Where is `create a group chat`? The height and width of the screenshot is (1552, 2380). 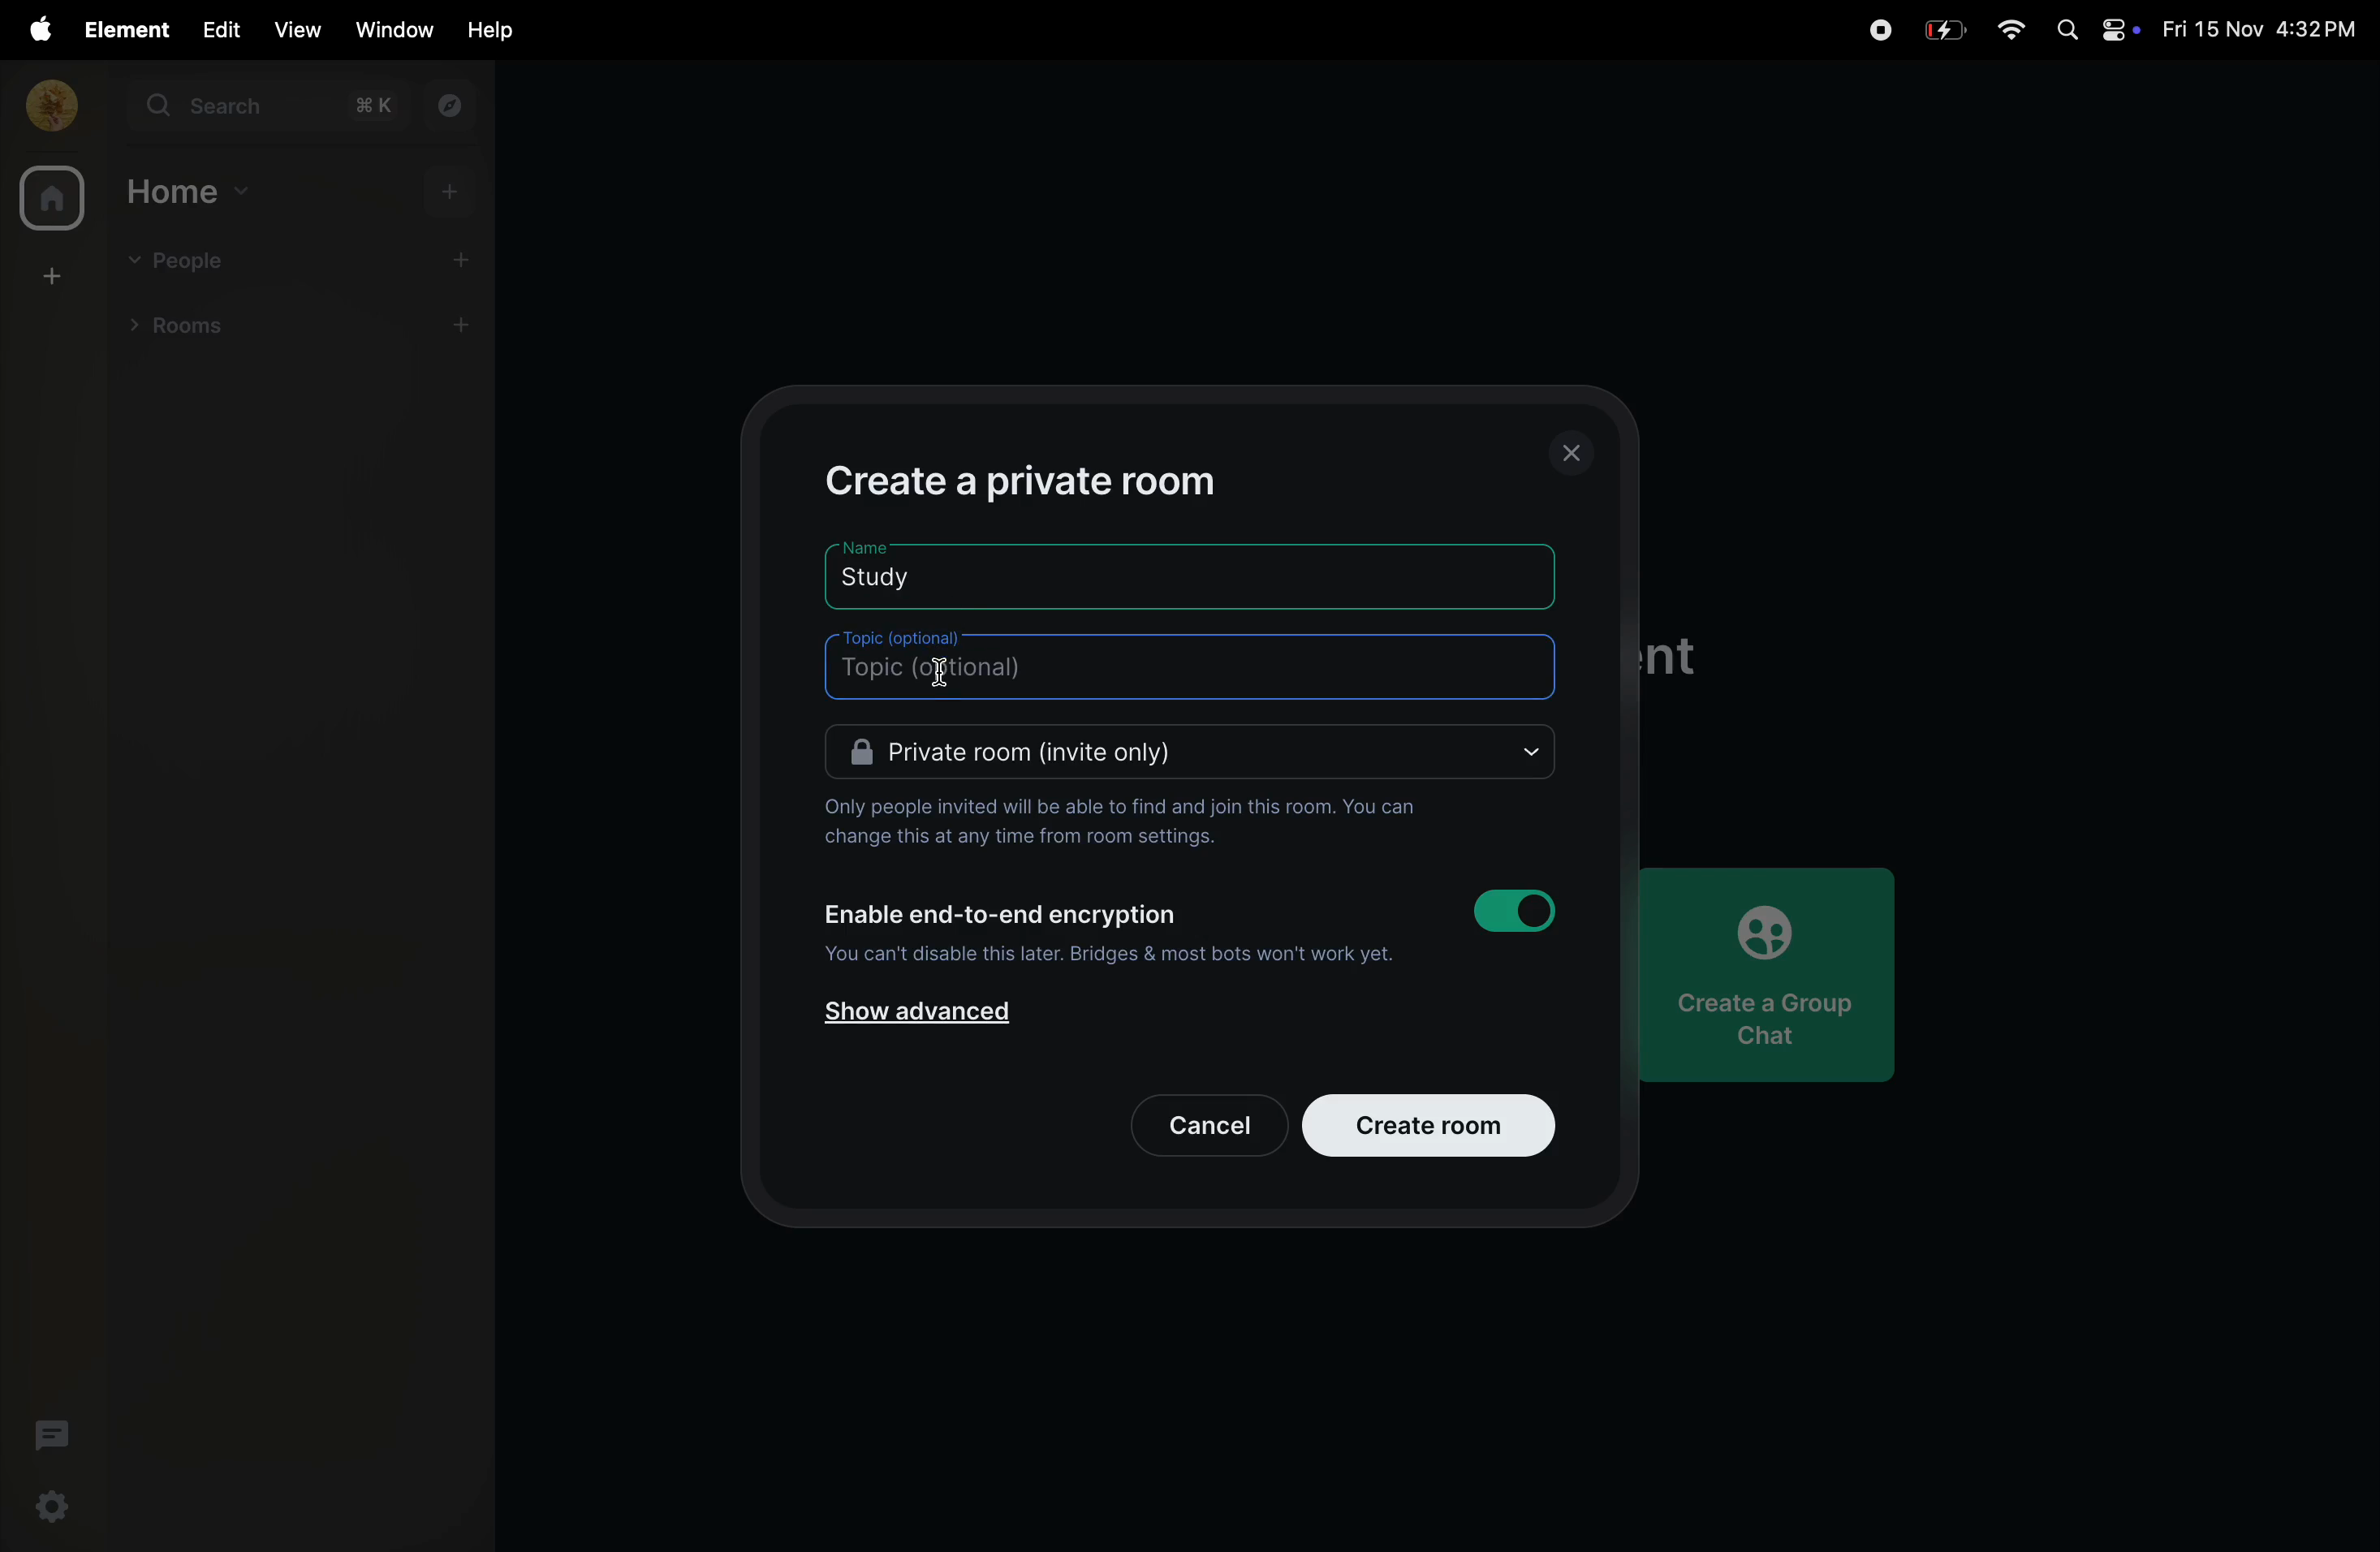 create a group chat is located at coordinates (1781, 968).